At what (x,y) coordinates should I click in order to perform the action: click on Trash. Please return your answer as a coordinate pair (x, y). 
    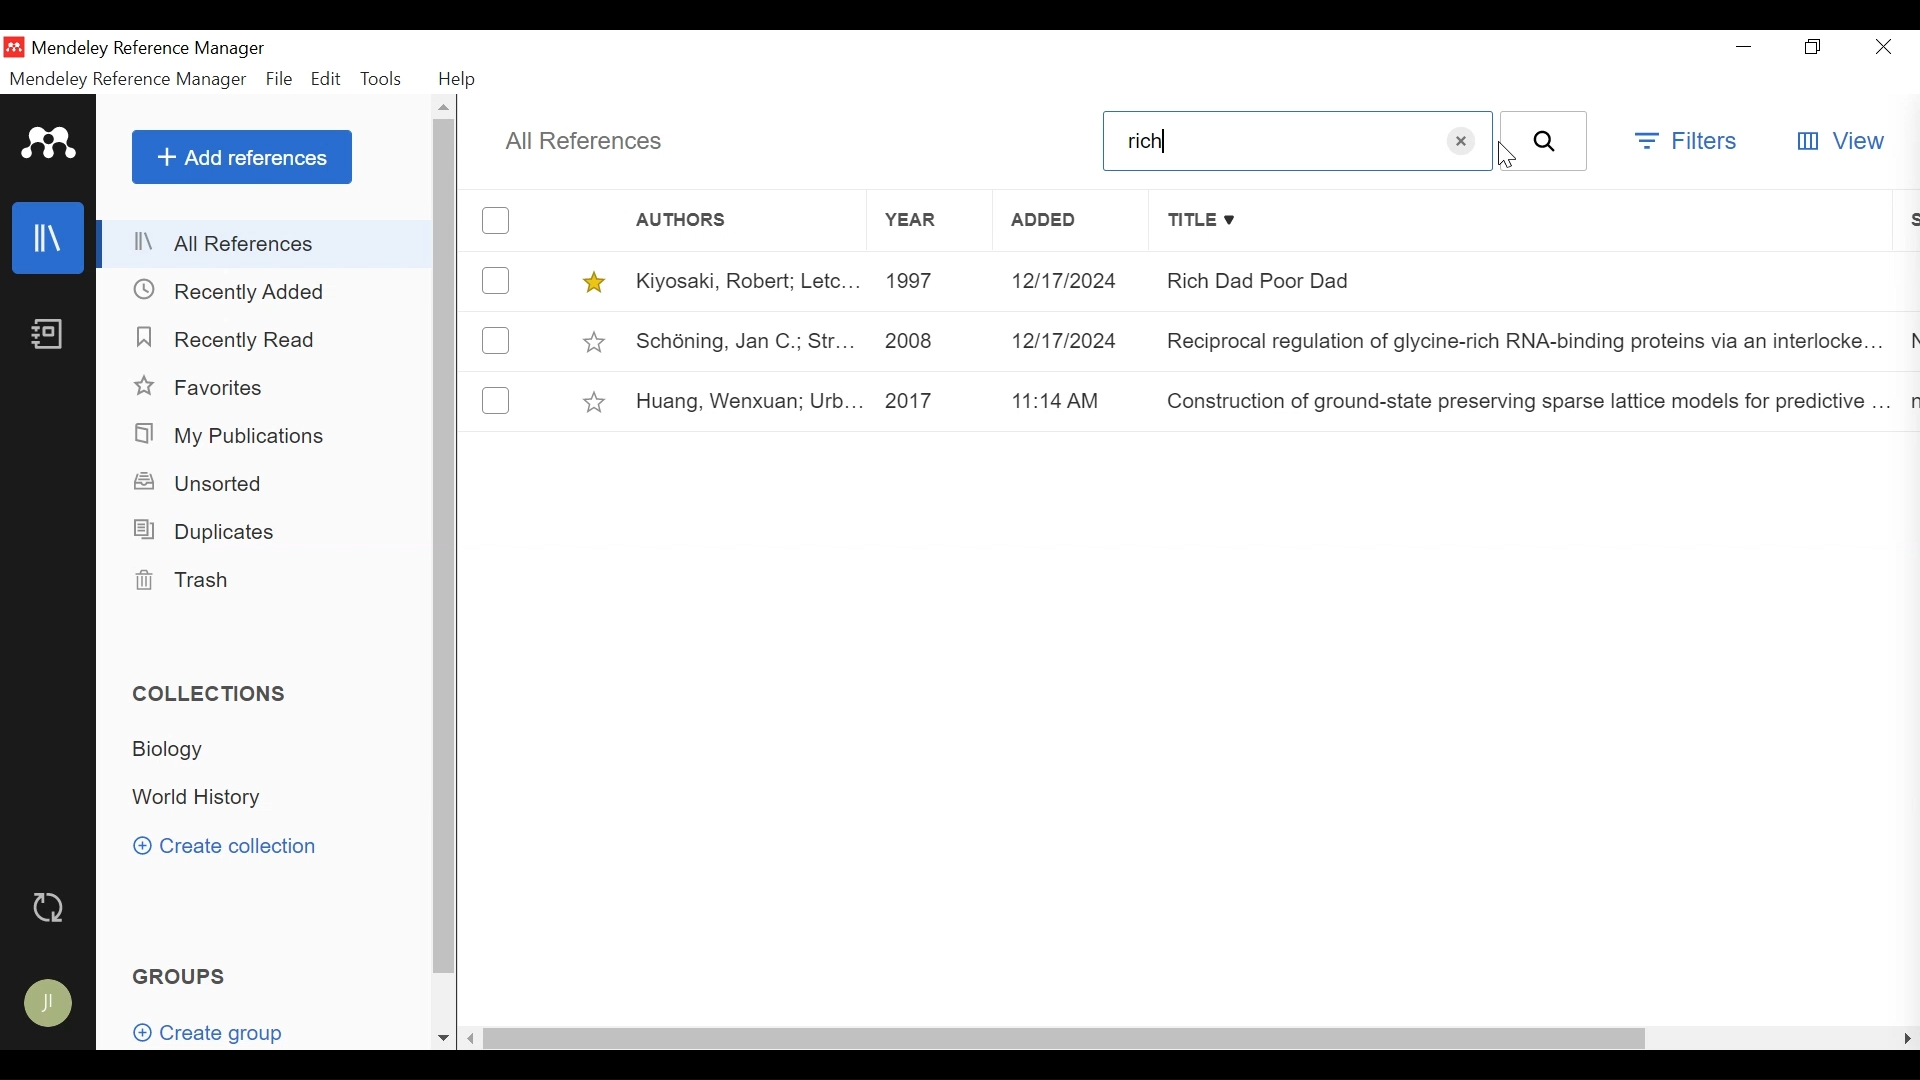
    Looking at the image, I should click on (189, 580).